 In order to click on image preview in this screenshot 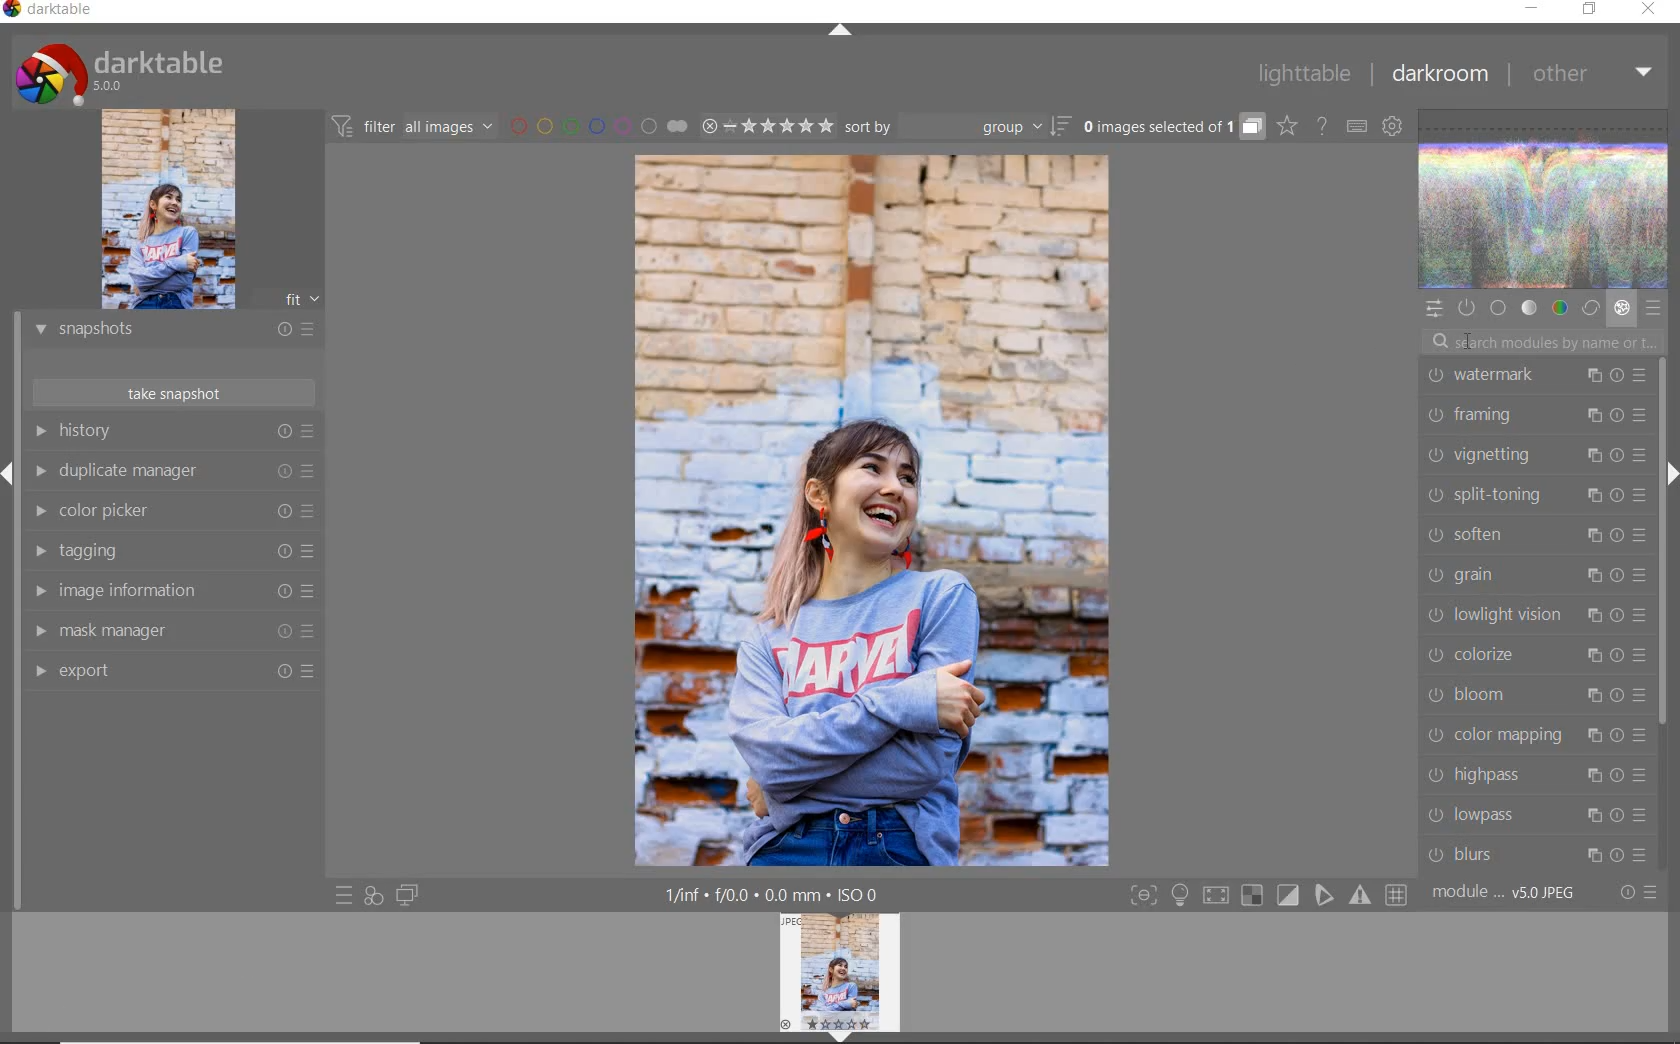, I will do `click(845, 977)`.